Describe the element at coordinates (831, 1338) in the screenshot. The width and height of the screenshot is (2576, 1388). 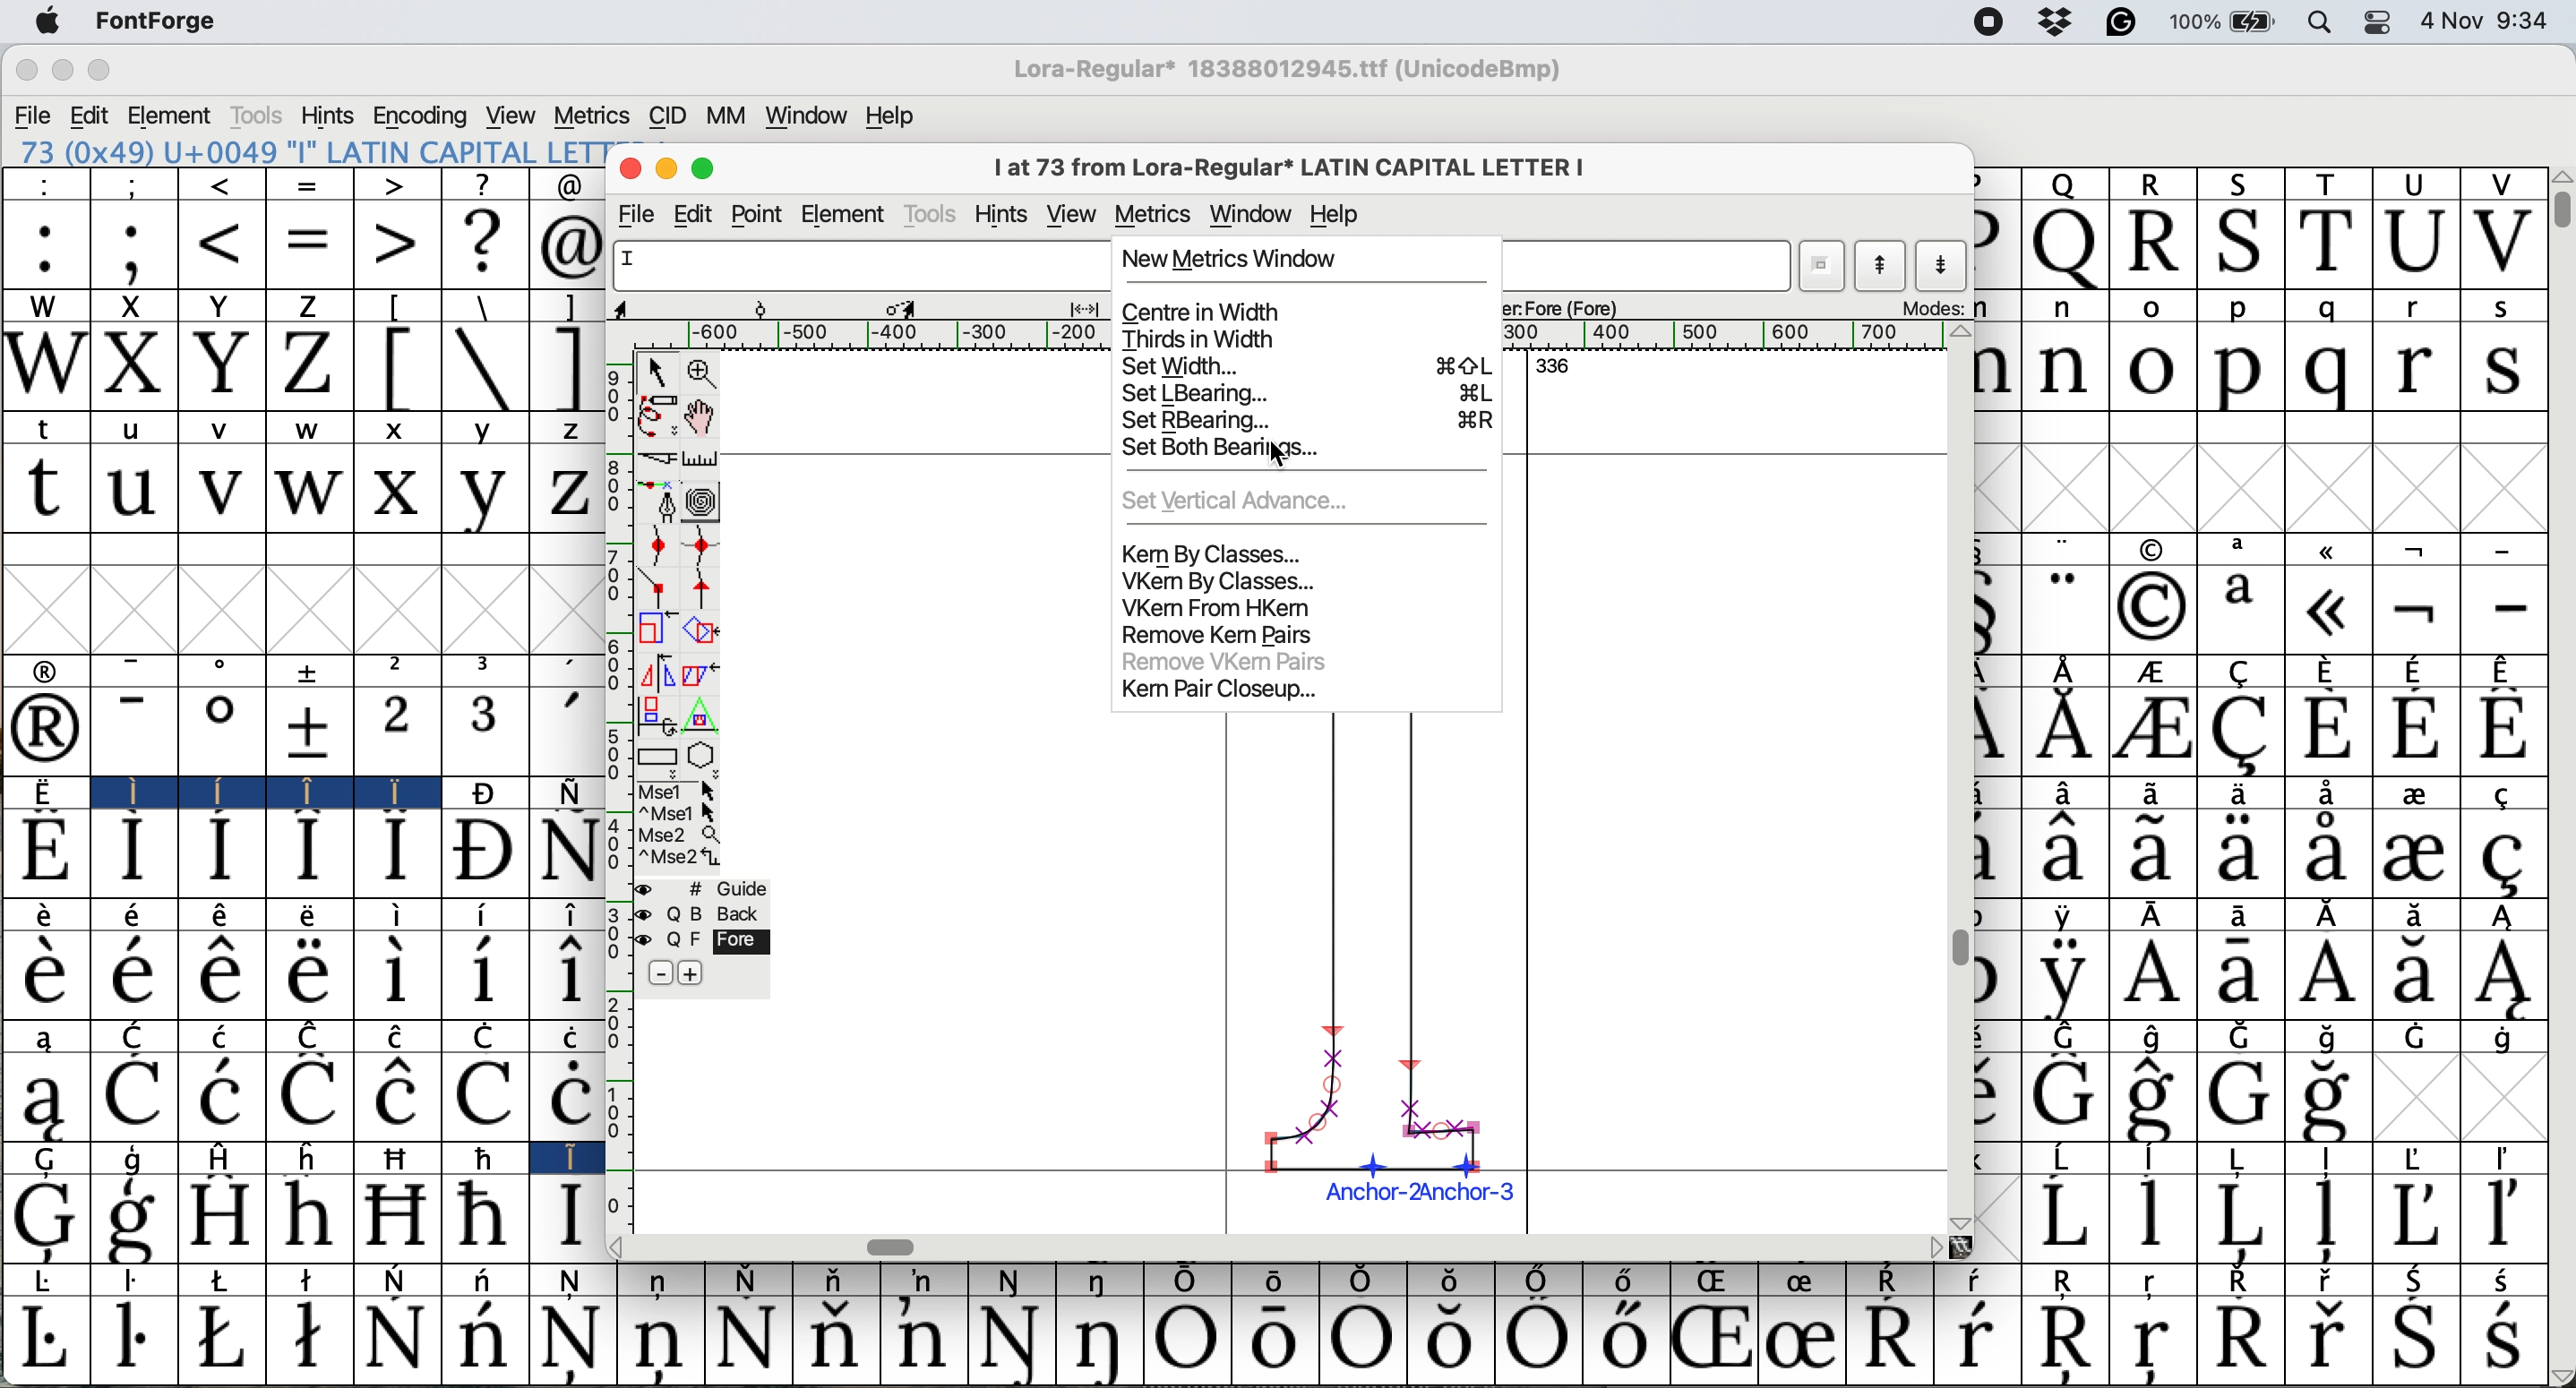
I see `Symbol` at that location.